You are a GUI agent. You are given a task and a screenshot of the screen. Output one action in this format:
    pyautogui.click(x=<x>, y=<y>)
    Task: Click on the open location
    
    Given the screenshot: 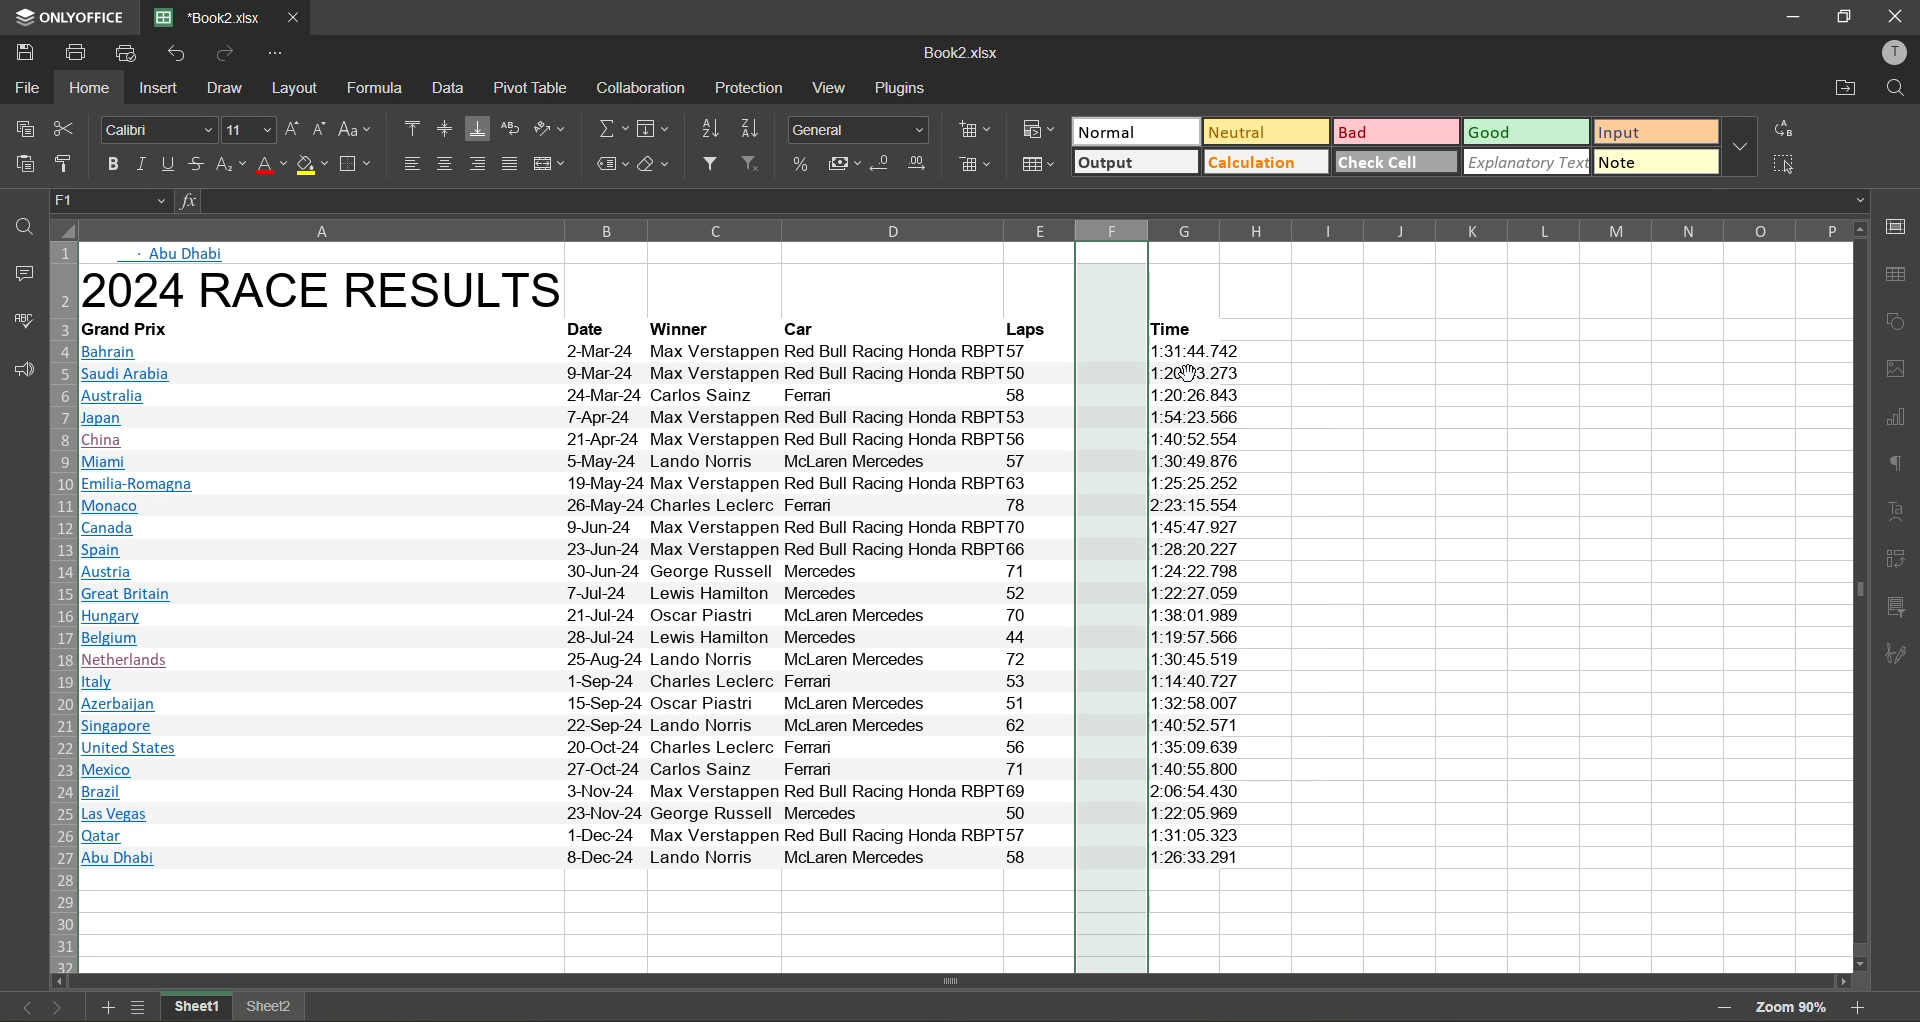 What is the action you would take?
    pyautogui.click(x=1841, y=87)
    